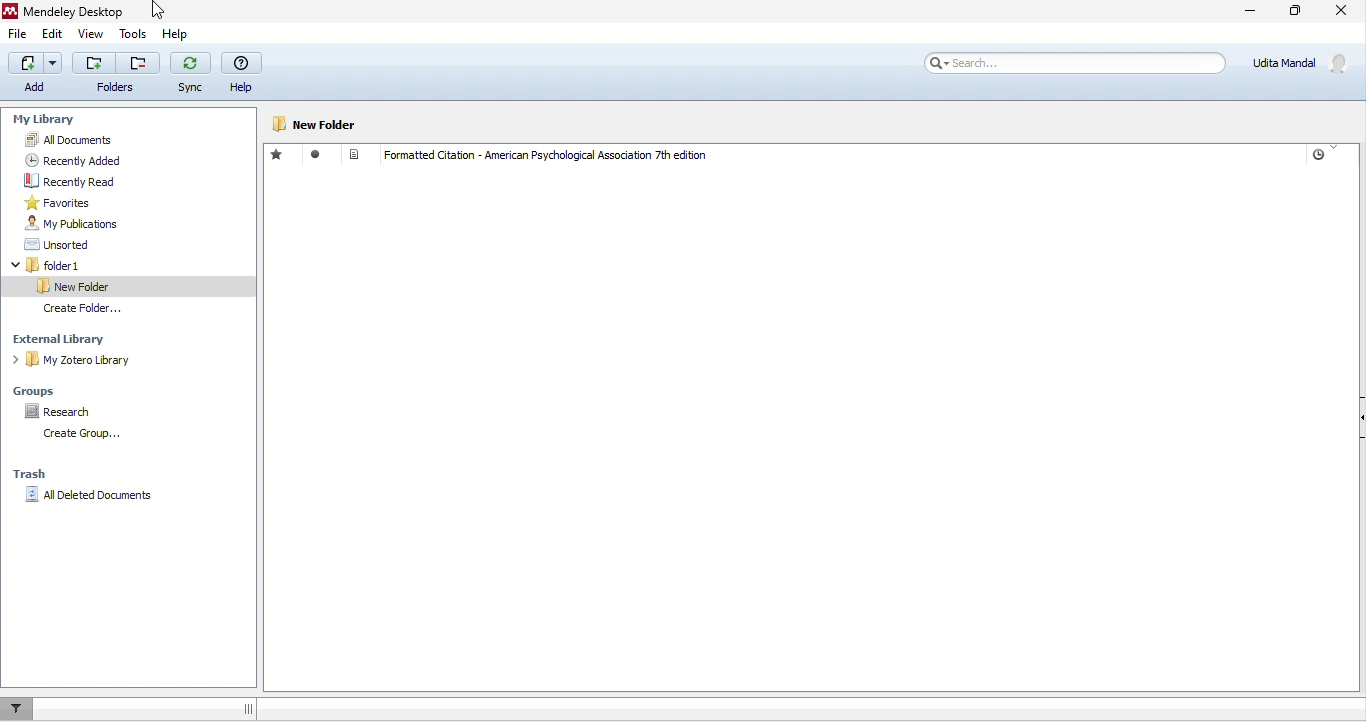 This screenshot has height=722, width=1366. I want to click on external library, so click(88, 339).